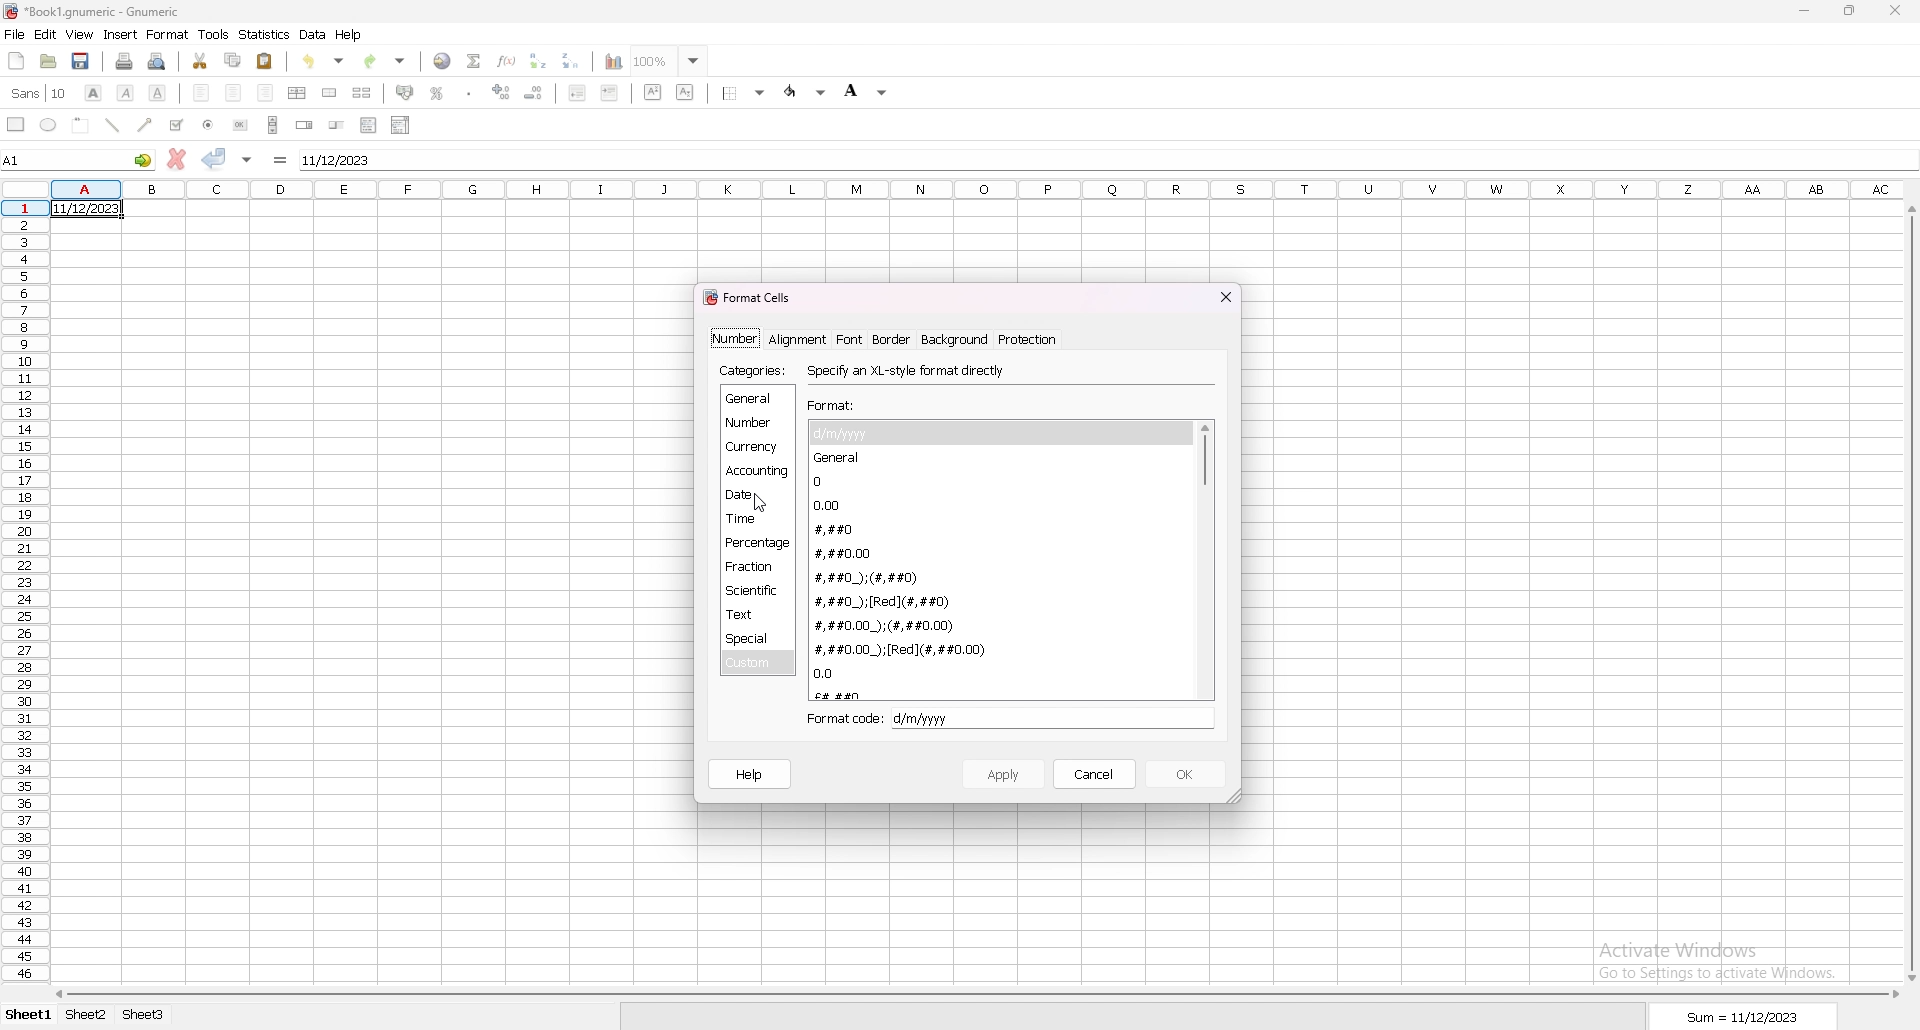 The width and height of the screenshot is (1920, 1030). Describe the element at coordinates (176, 159) in the screenshot. I see `cancel changes` at that location.